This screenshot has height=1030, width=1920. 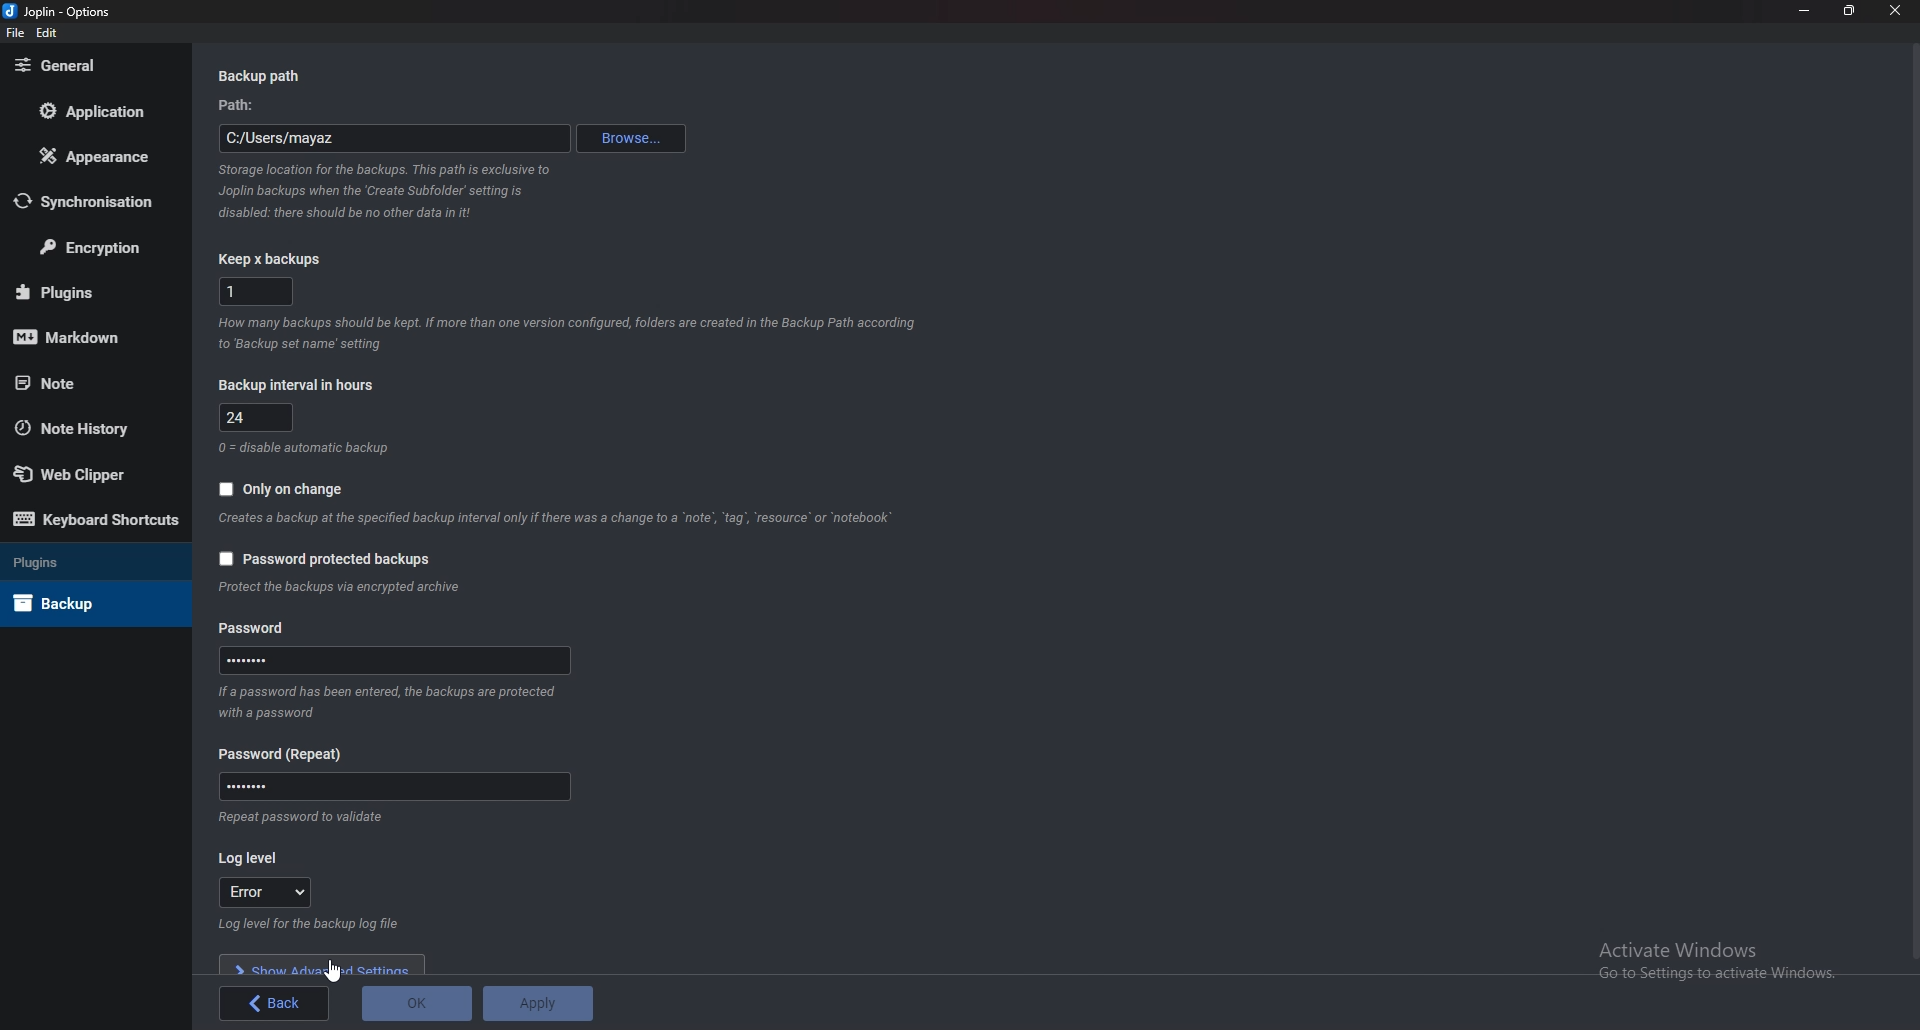 What do you see at coordinates (569, 331) in the screenshot?
I see `Info on backup numbers` at bounding box center [569, 331].